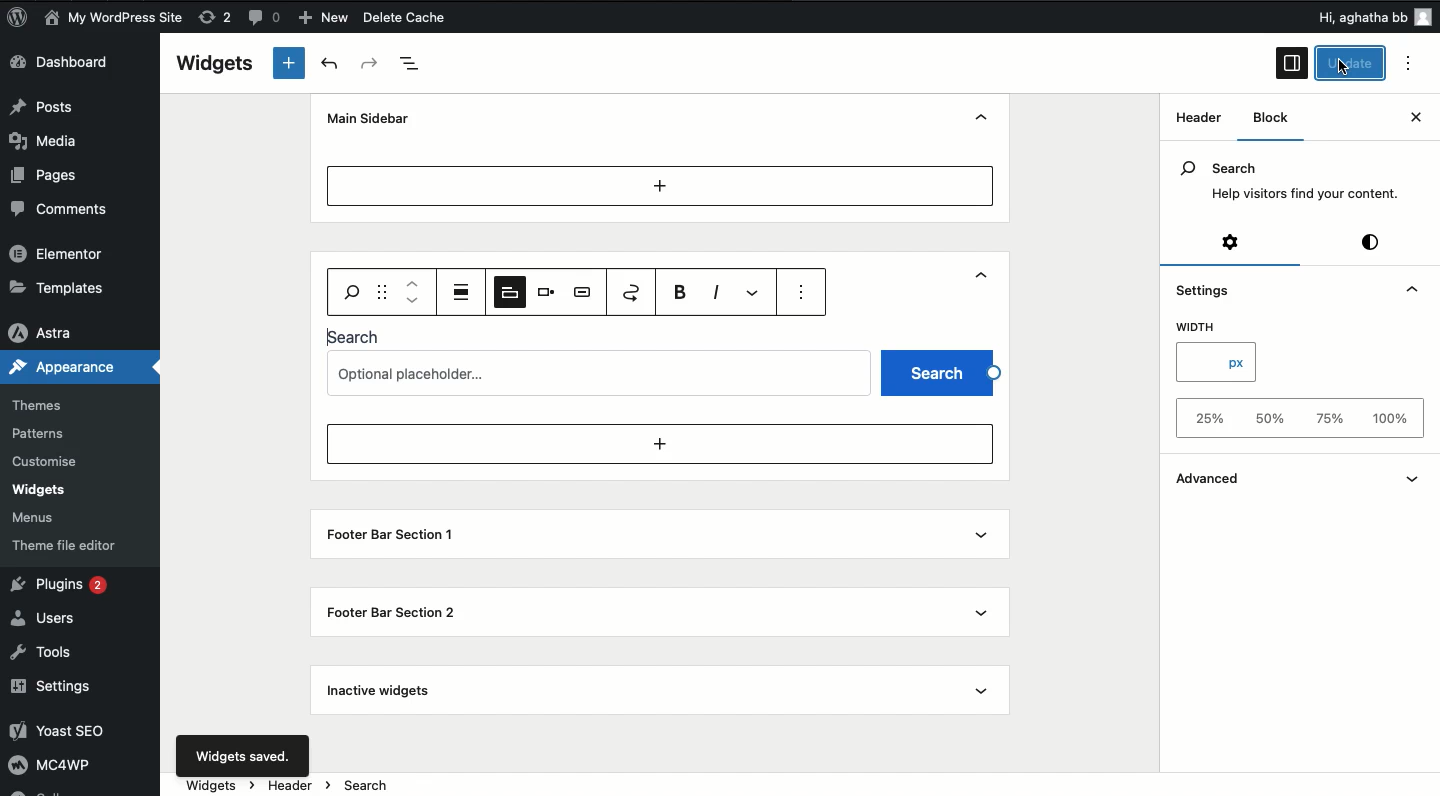 The image size is (1440, 796). Describe the element at coordinates (49, 460) in the screenshot. I see `Customise` at that location.